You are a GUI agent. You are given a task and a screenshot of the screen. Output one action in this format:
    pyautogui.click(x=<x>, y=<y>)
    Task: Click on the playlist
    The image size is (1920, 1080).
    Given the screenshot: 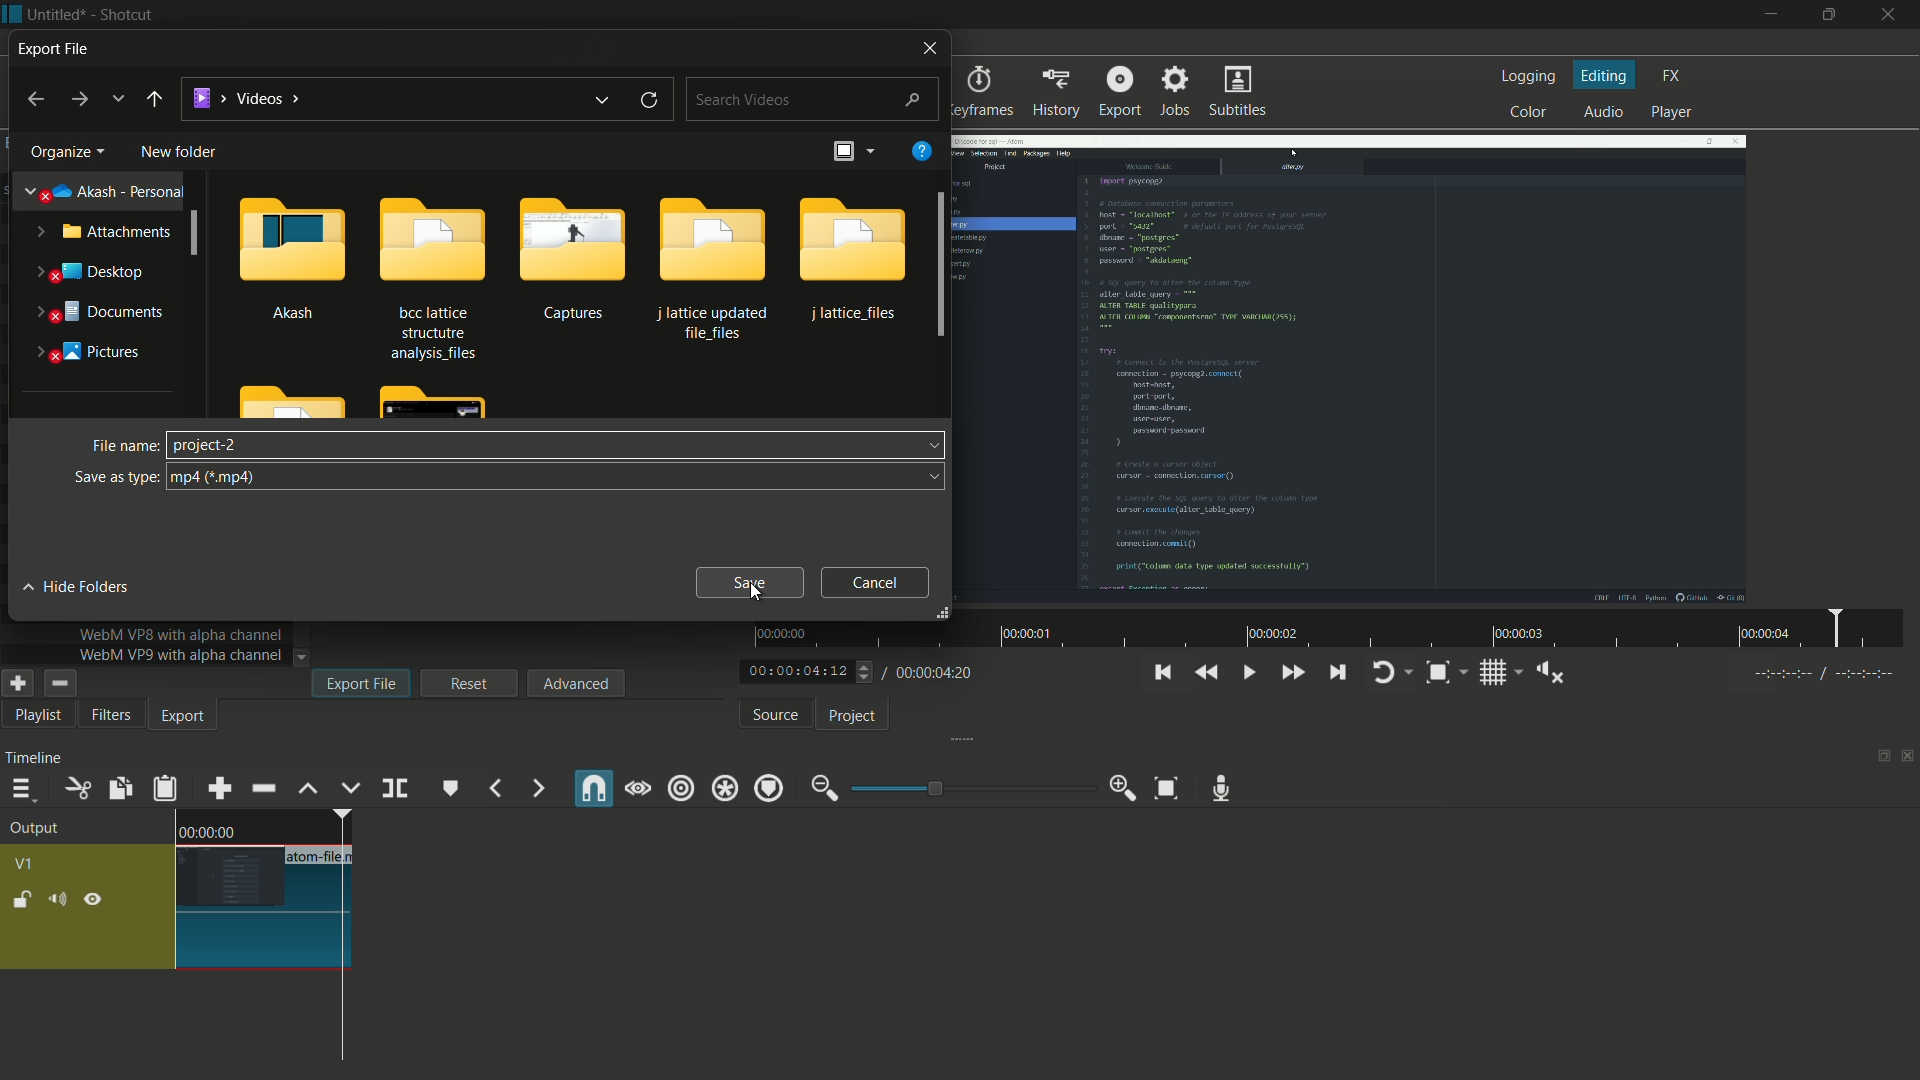 What is the action you would take?
    pyautogui.click(x=34, y=717)
    